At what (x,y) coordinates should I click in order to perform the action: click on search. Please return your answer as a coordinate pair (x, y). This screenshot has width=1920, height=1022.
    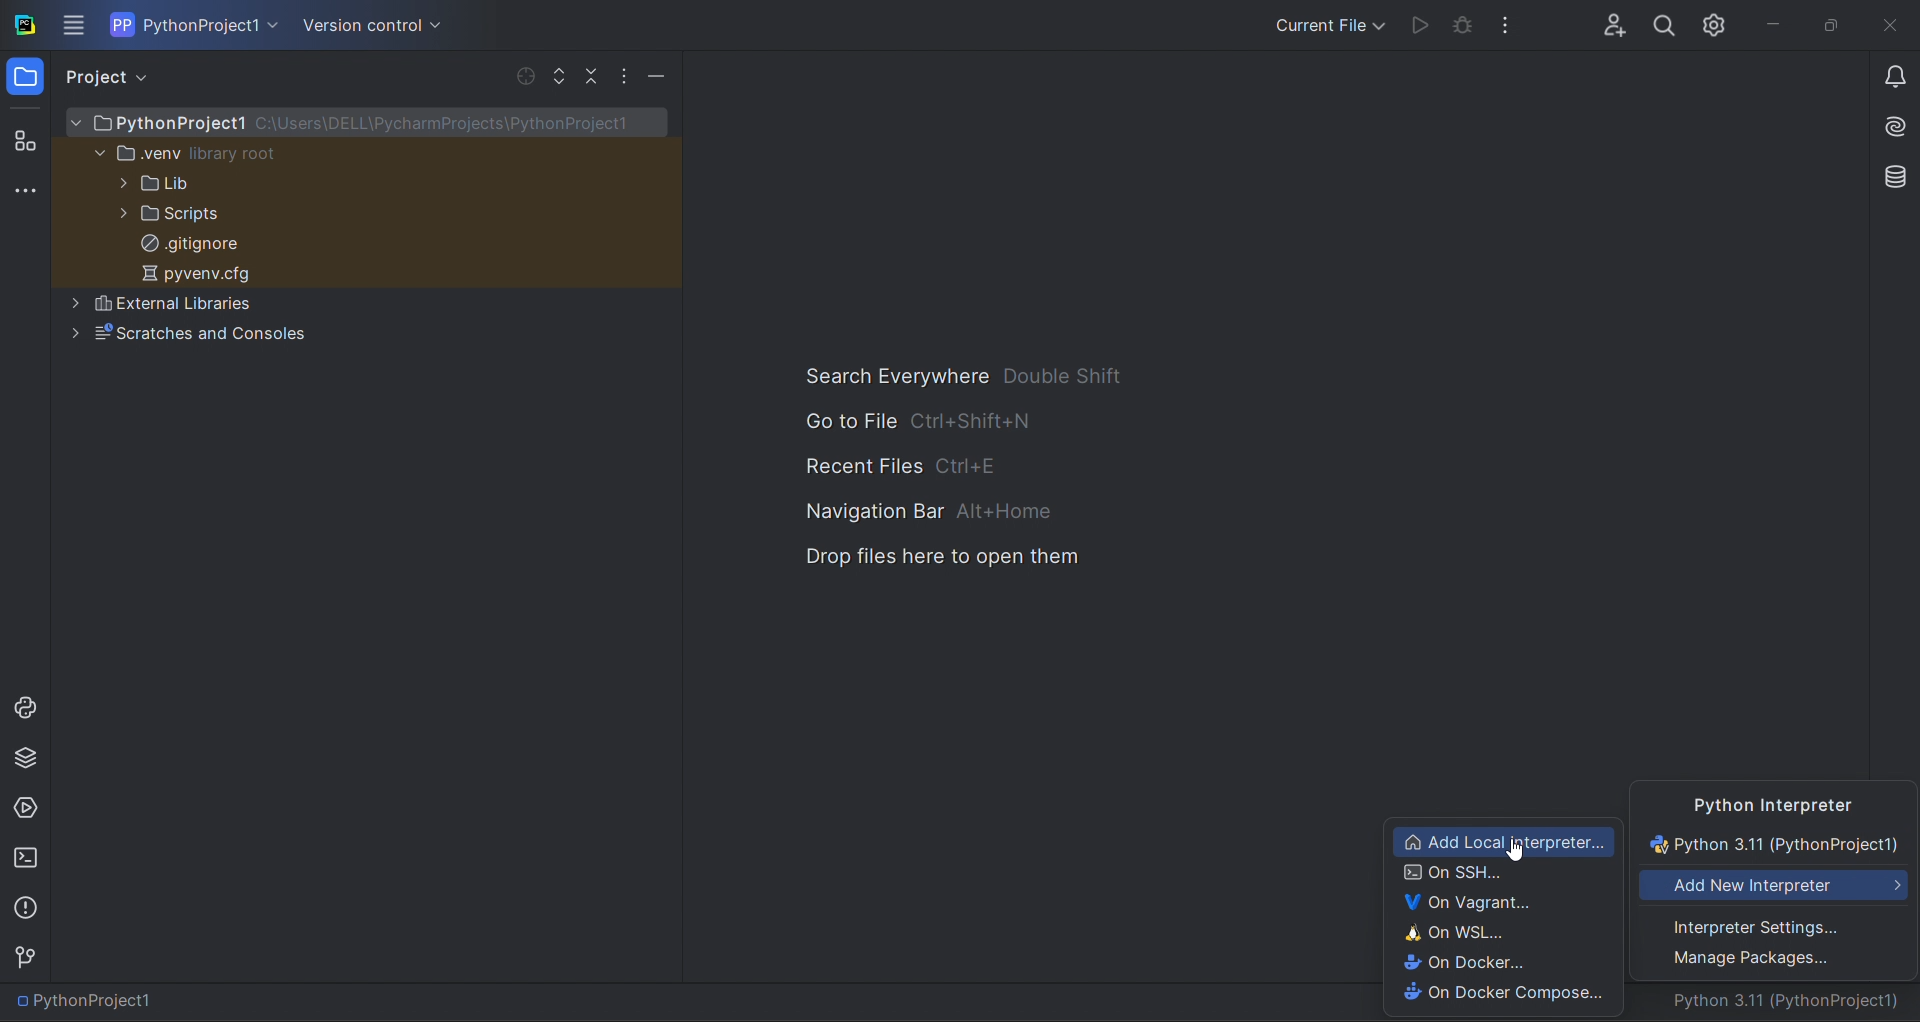
    Looking at the image, I should click on (1663, 22).